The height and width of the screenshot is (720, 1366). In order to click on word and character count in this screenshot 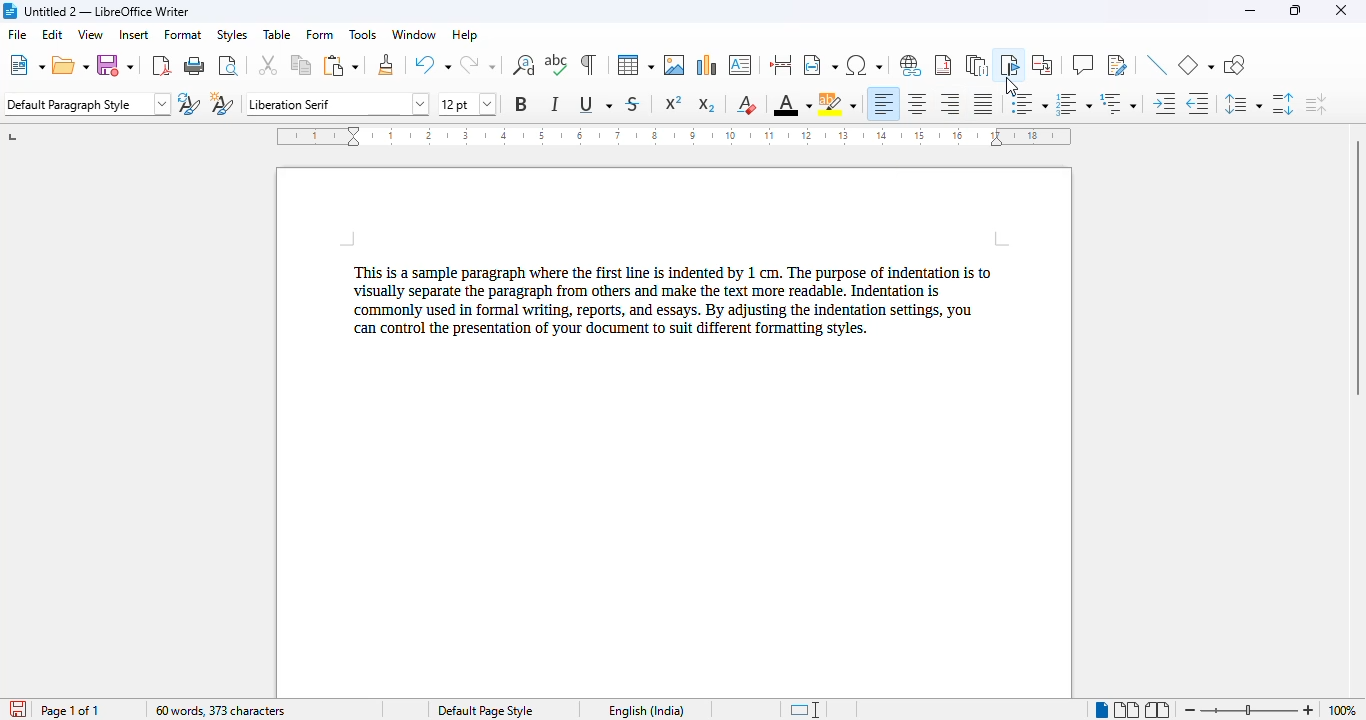, I will do `click(219, 710)`.